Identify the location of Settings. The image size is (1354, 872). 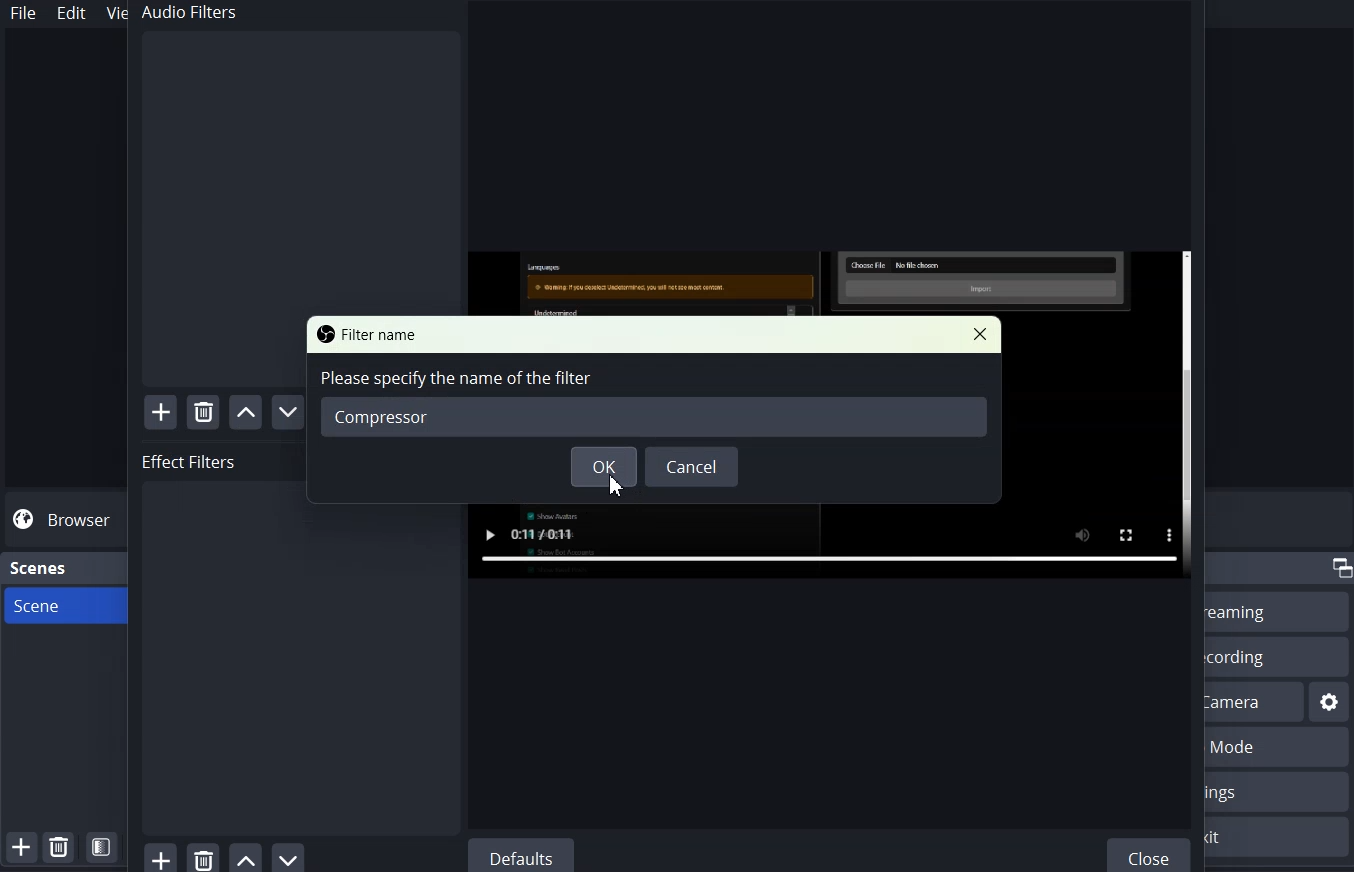
(1330, 702).